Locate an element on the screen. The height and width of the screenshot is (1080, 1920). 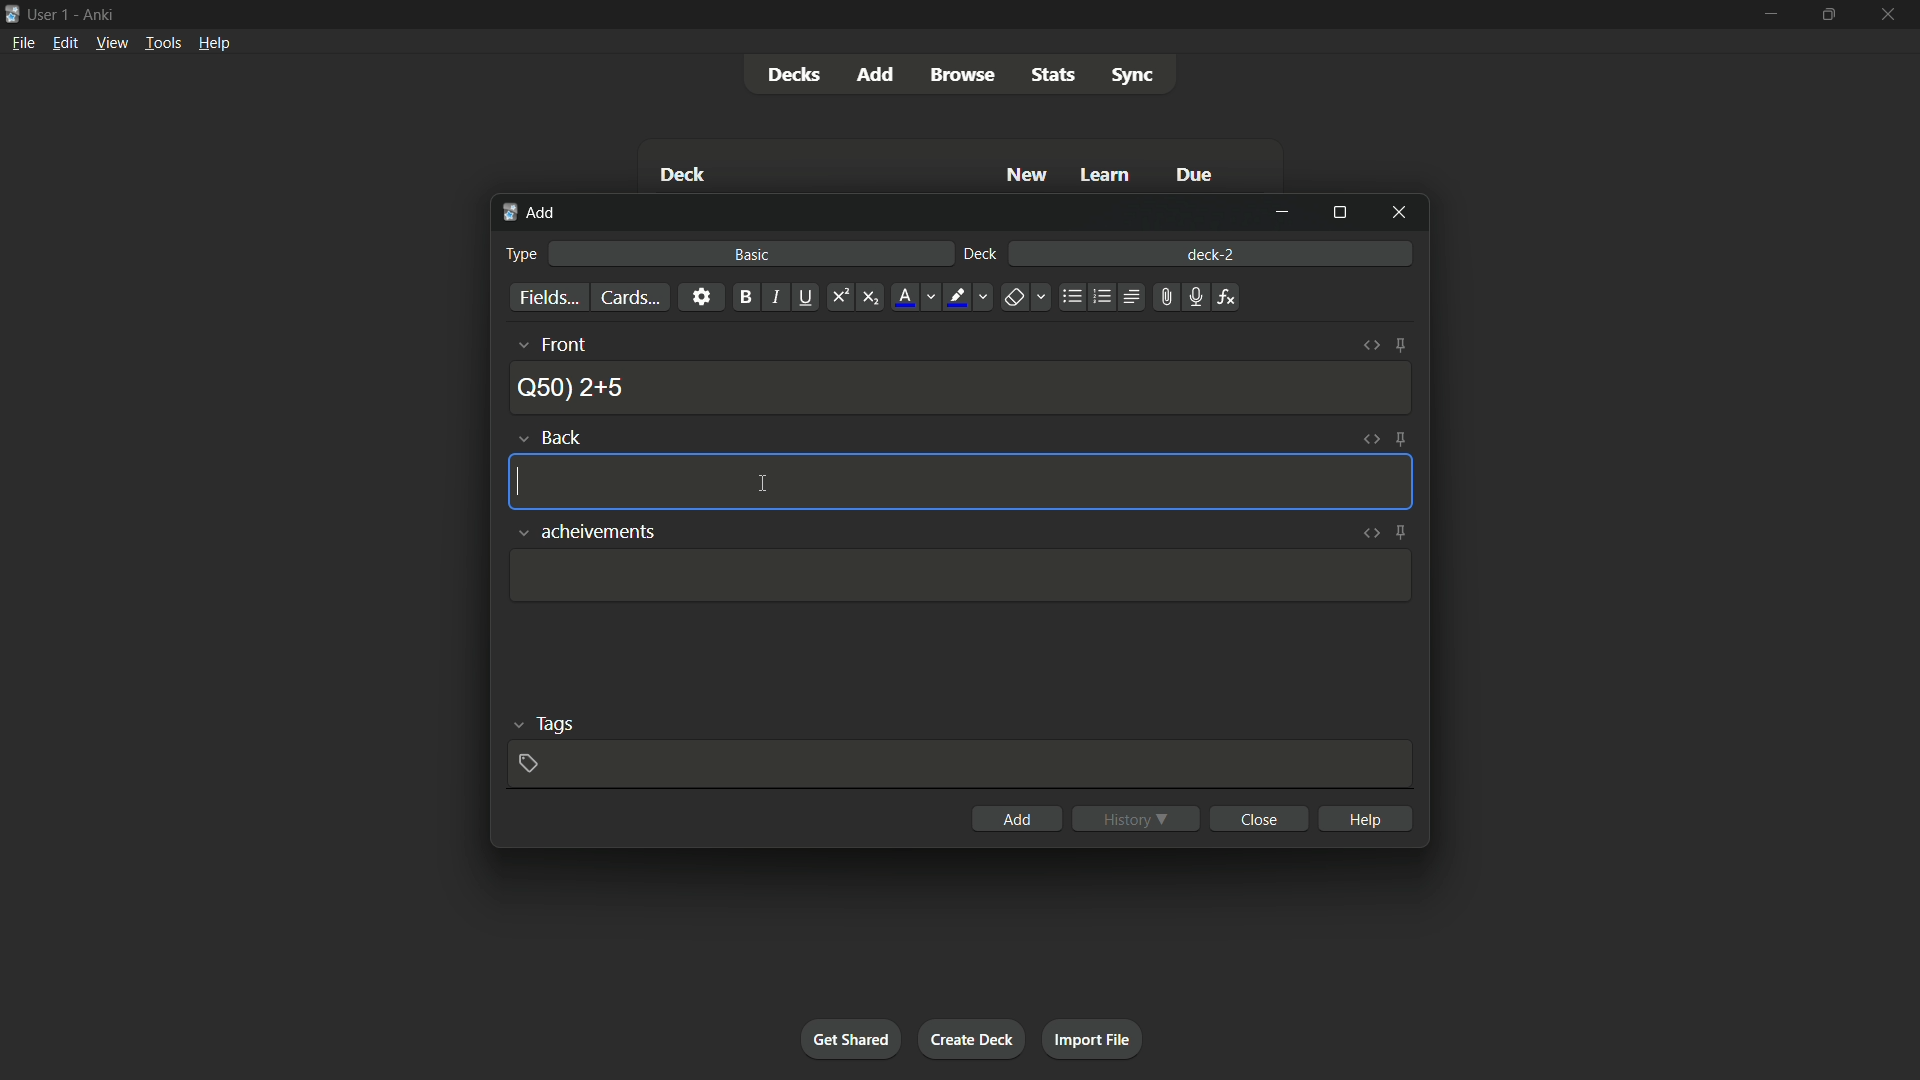
minimize is located at coordinates (1282, 213).